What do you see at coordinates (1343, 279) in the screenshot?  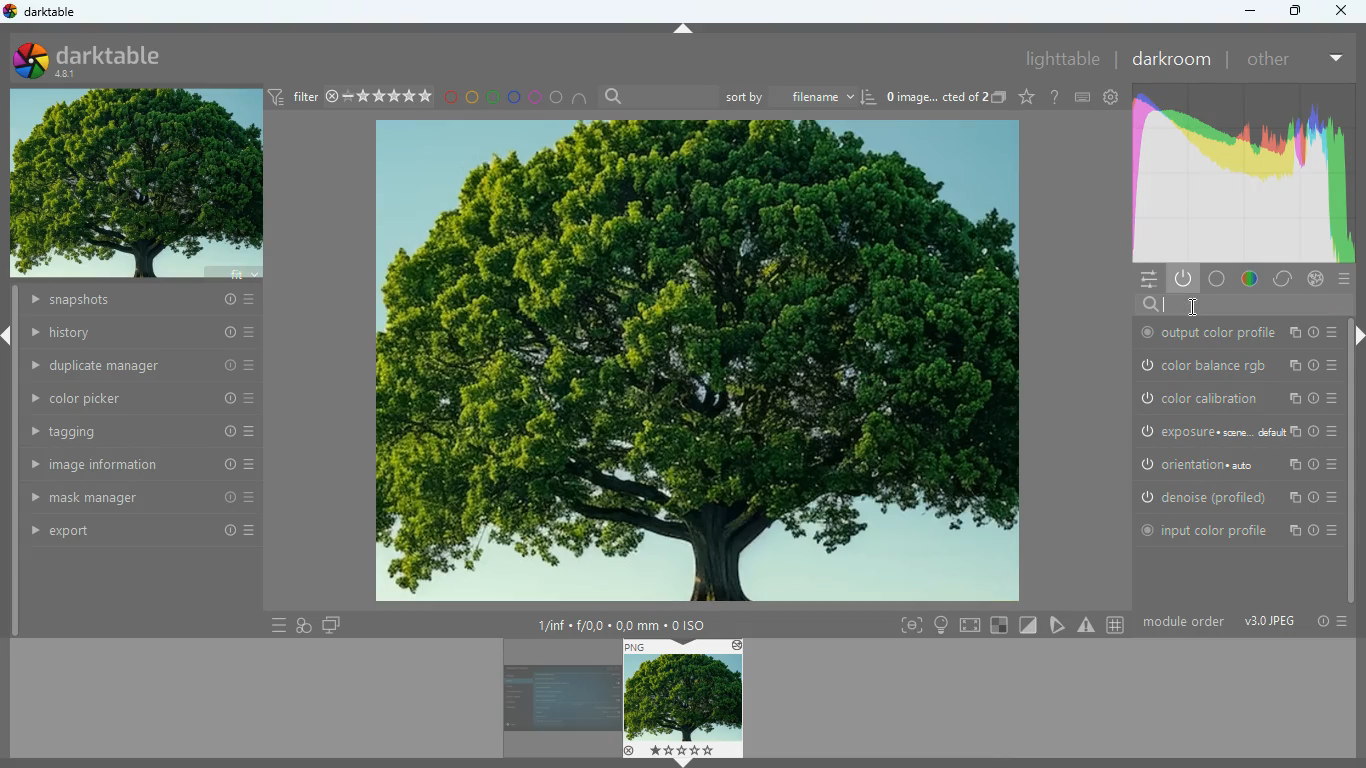 I see `menu` at bounding box center [1343, 279].